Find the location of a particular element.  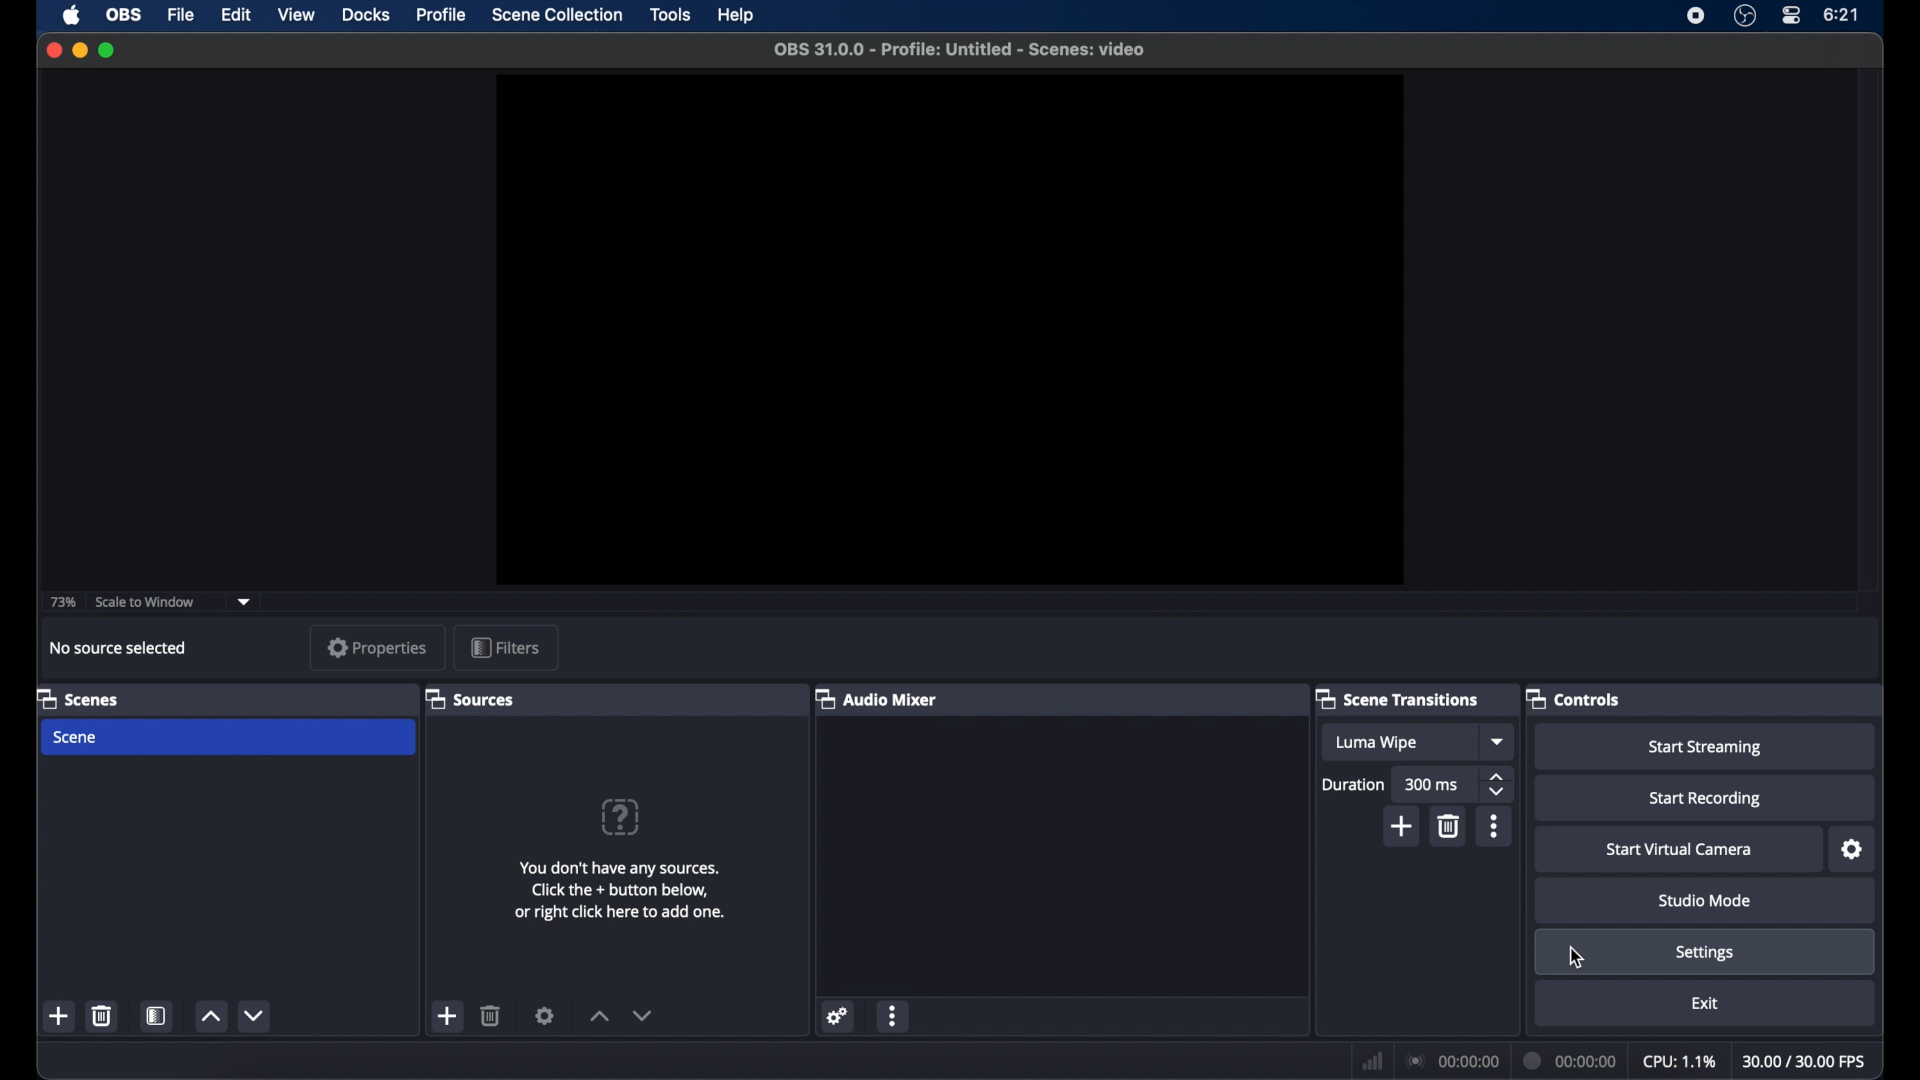

dropdown is located at coordinates (1499, 742).